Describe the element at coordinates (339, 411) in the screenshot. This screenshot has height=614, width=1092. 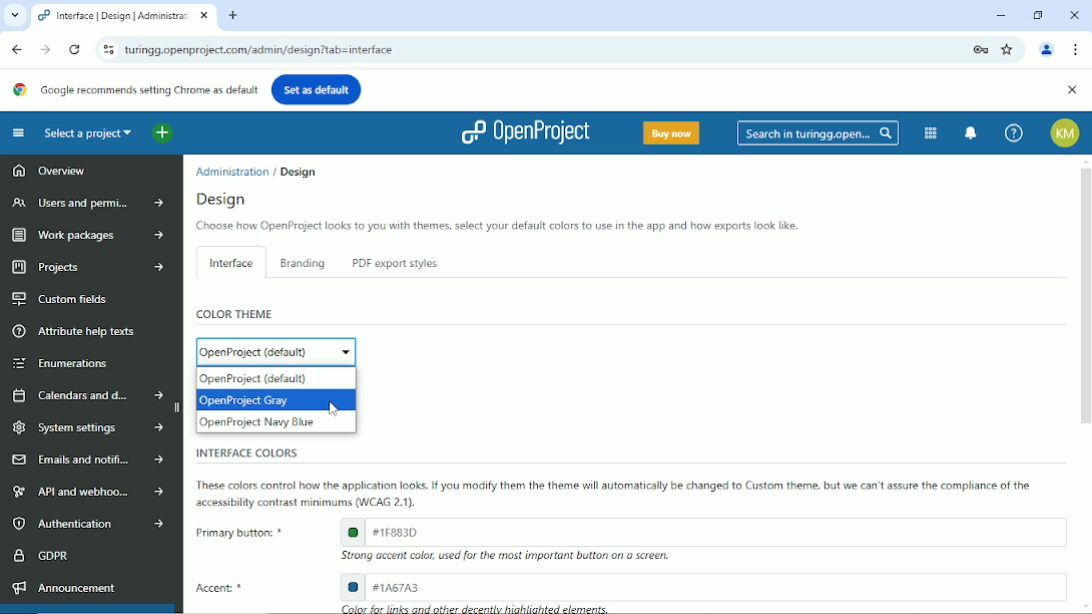
I see `Cursor` at that location.